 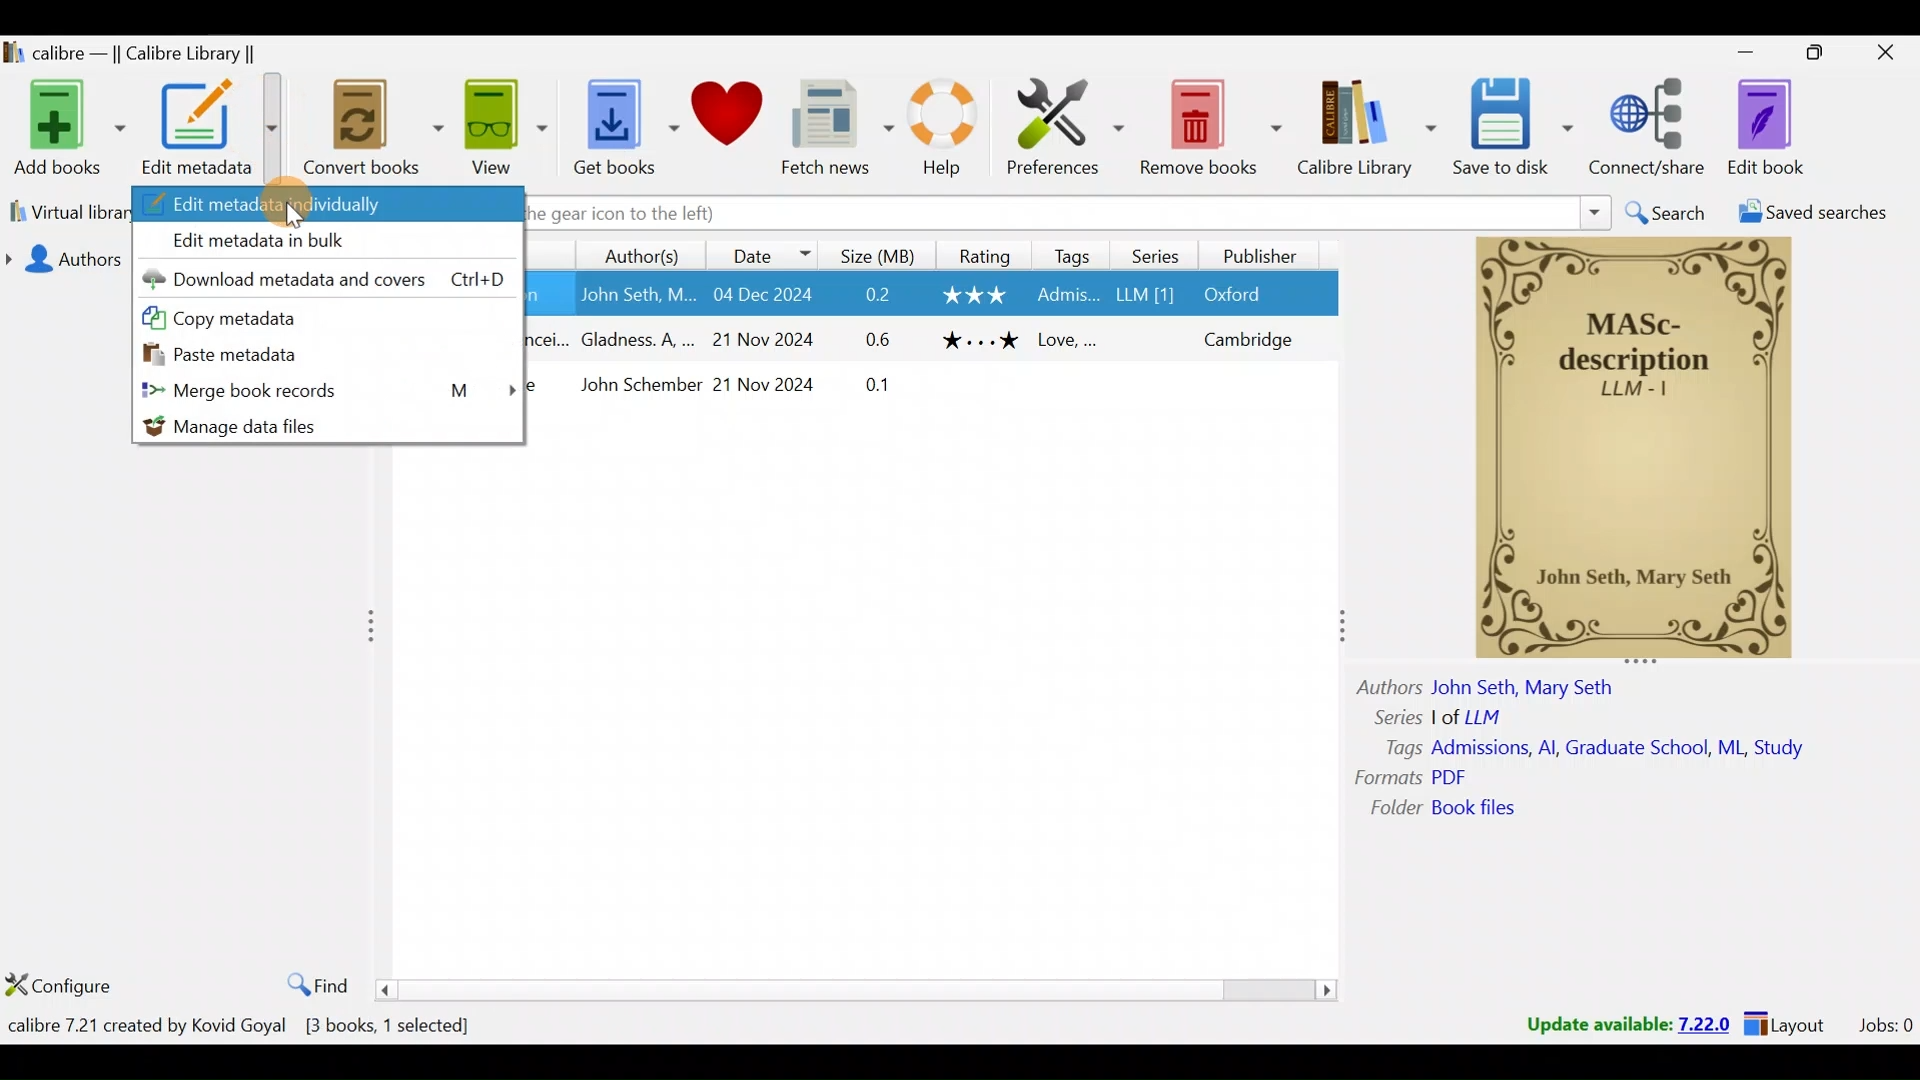 What do you see at coordinates (1389, 778) in the screenshot?
I see `` at bounding box center [1389, 778].